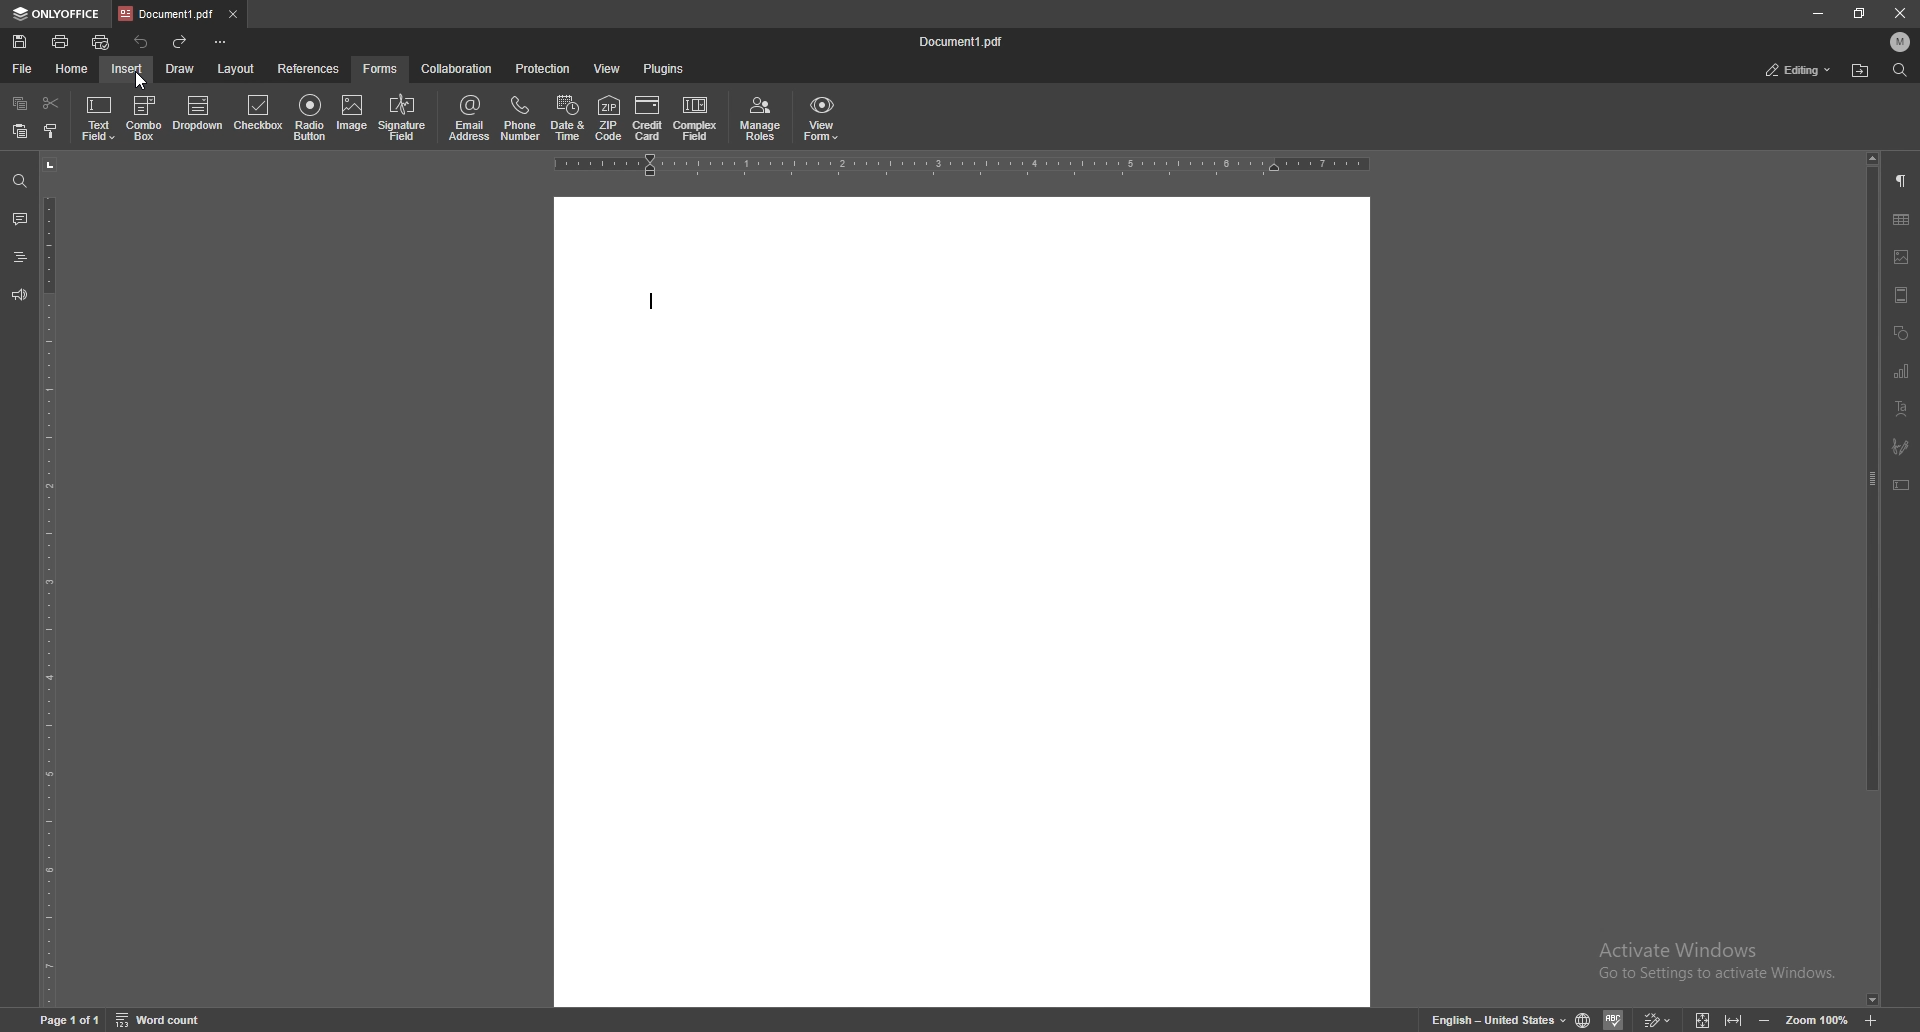 Image resolution: width=1920 pixels, height=1032 pixels. Describe the element at coordinates (69, 67) in the screenshot. I see `home` at that location.